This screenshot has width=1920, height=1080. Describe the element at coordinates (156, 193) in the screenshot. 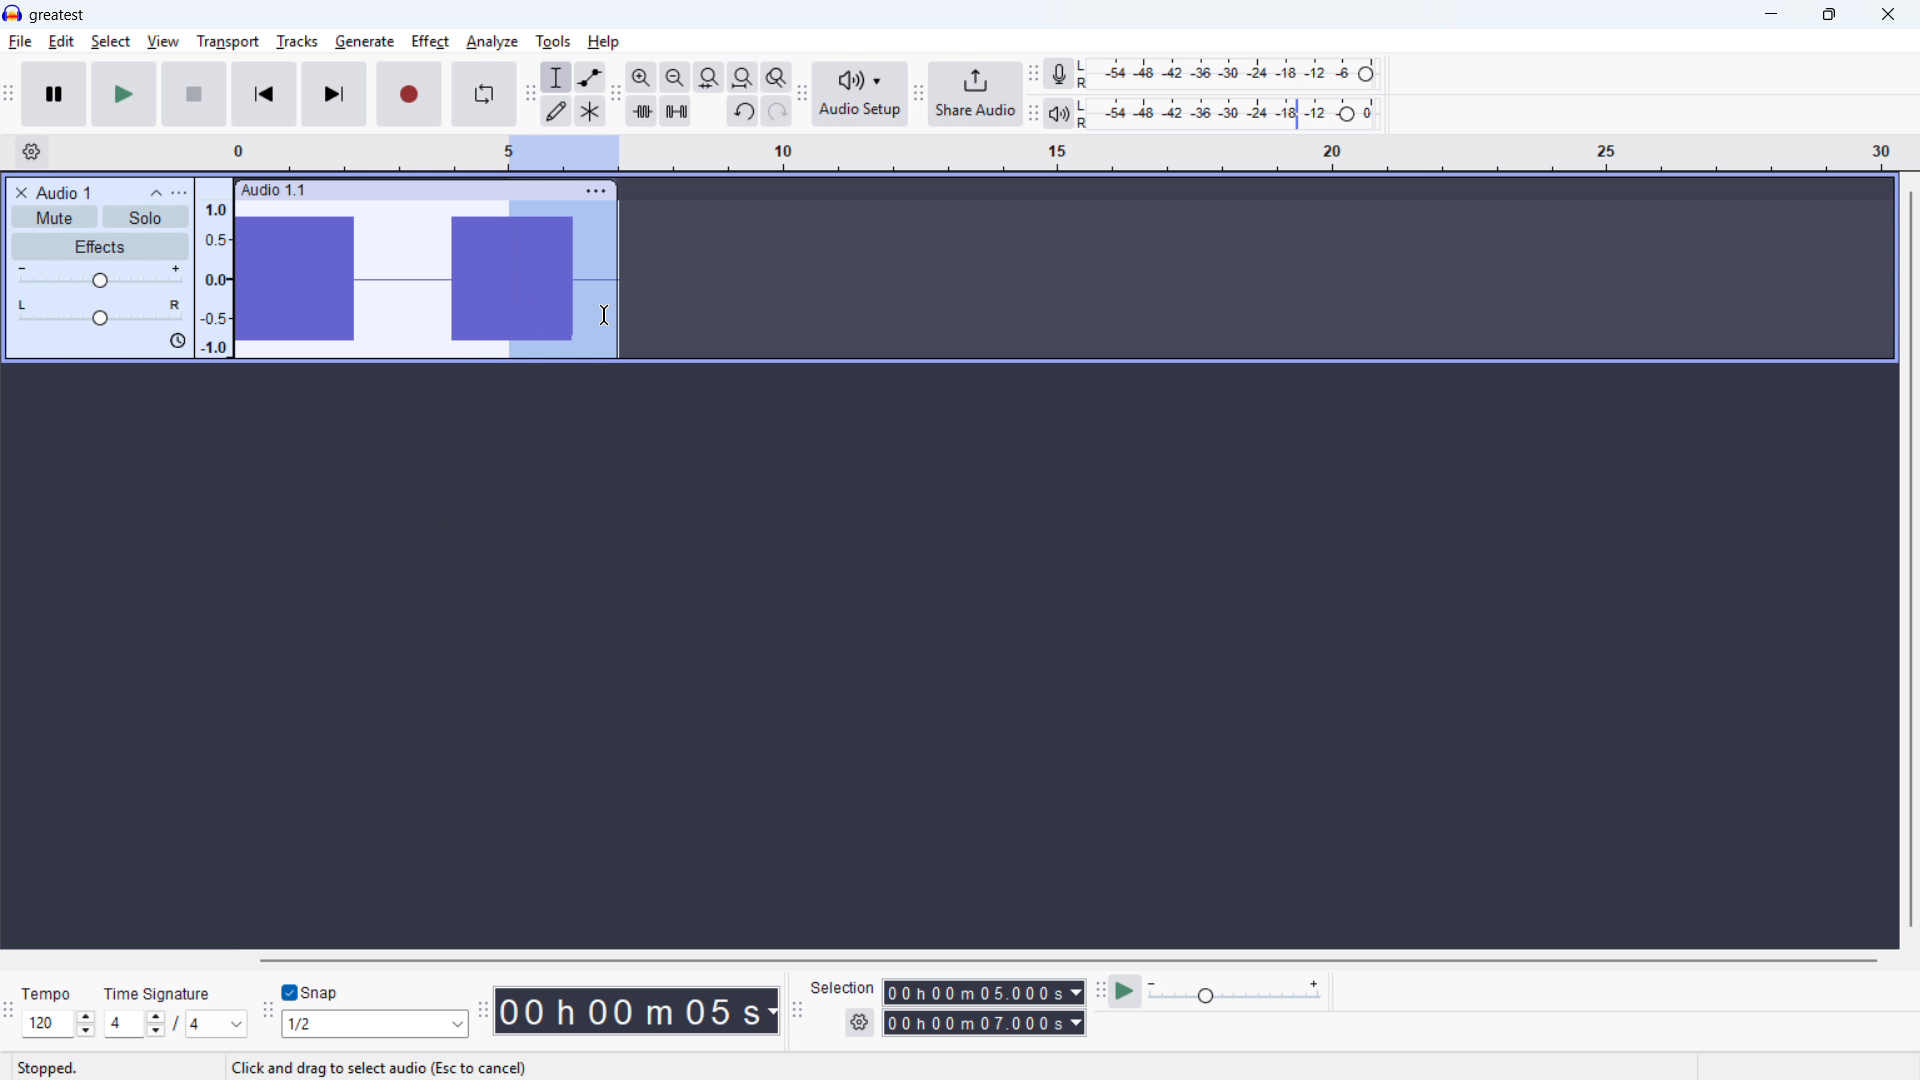

I see `Collapse ` at that location.